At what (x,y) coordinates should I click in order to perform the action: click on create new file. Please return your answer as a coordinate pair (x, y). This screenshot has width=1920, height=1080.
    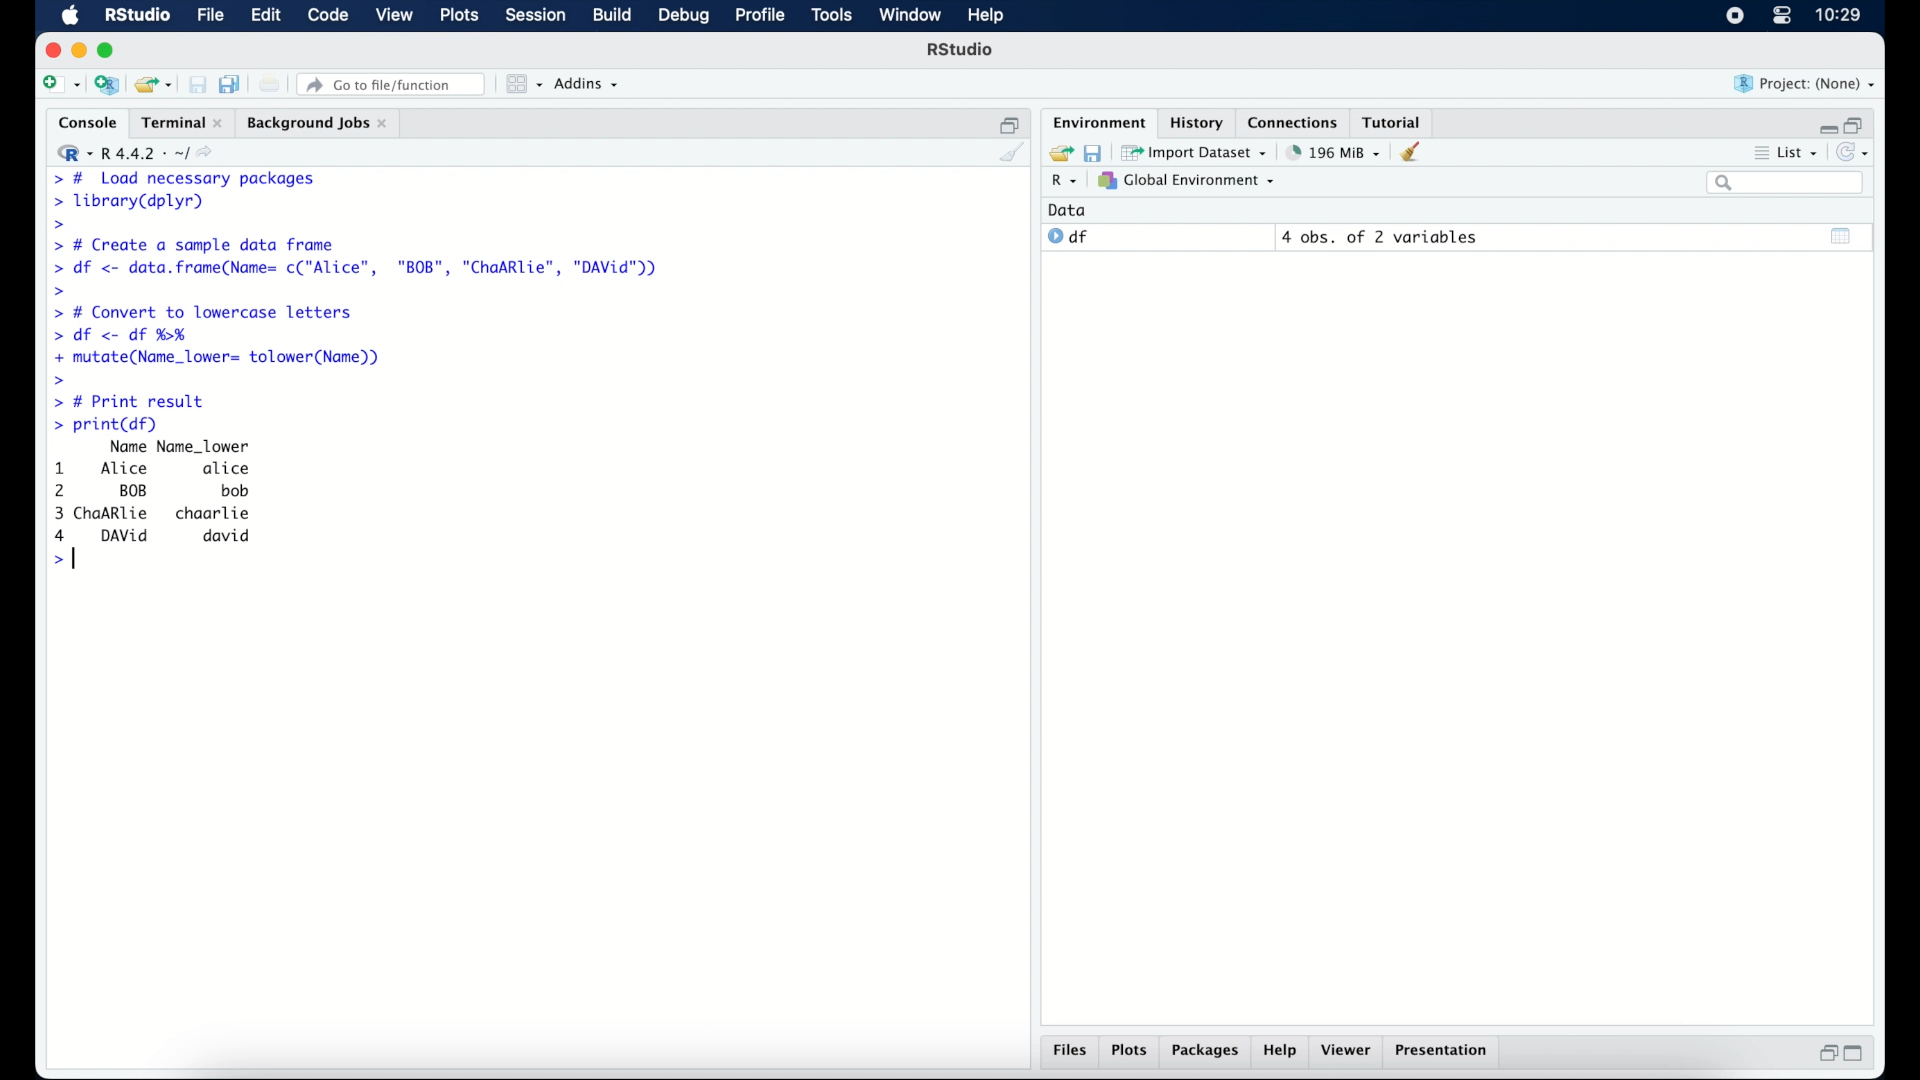
    Looking at the image, I should click on (60, 86).